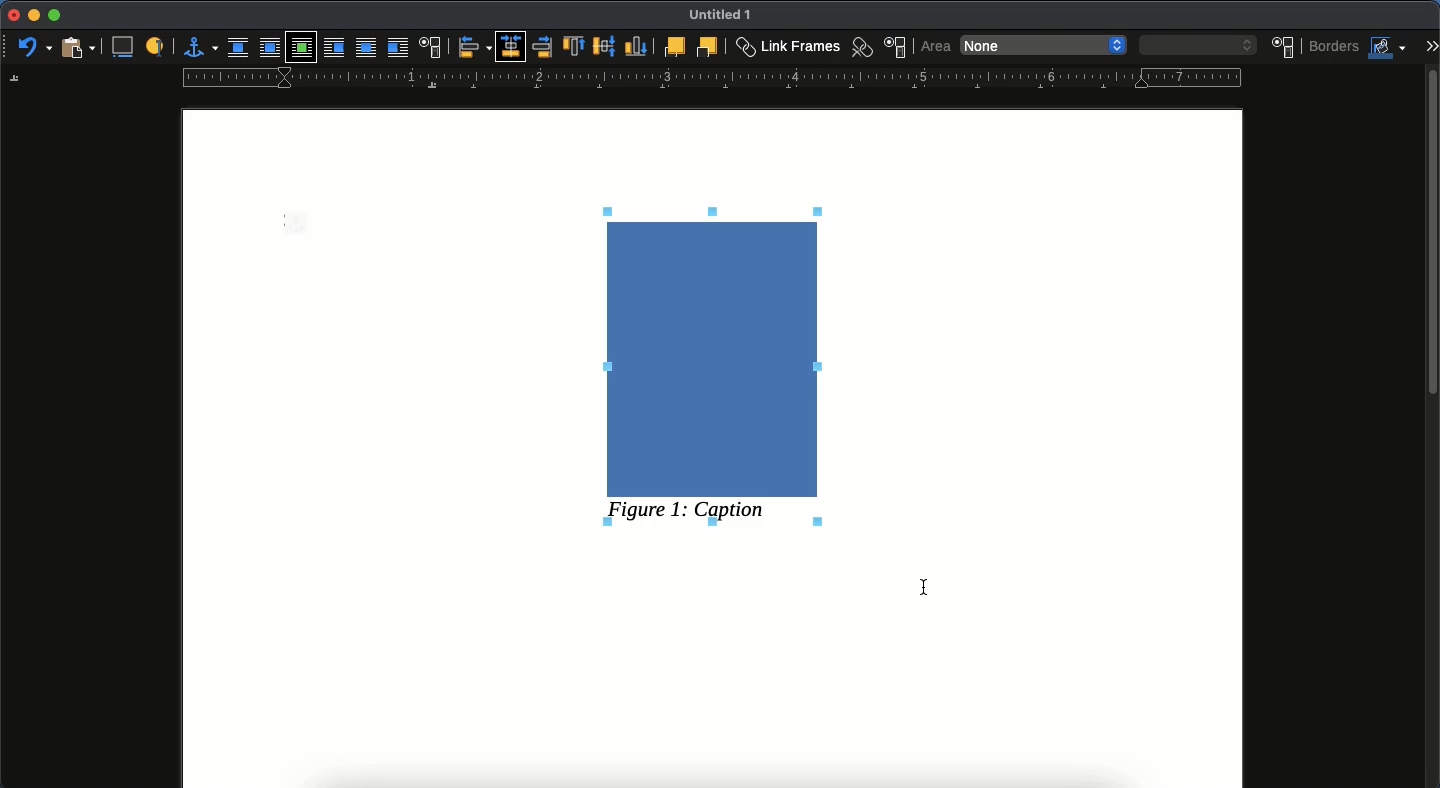 This screenshot has width=1440, height=788. I want to click on parallel, so click(269, 47).